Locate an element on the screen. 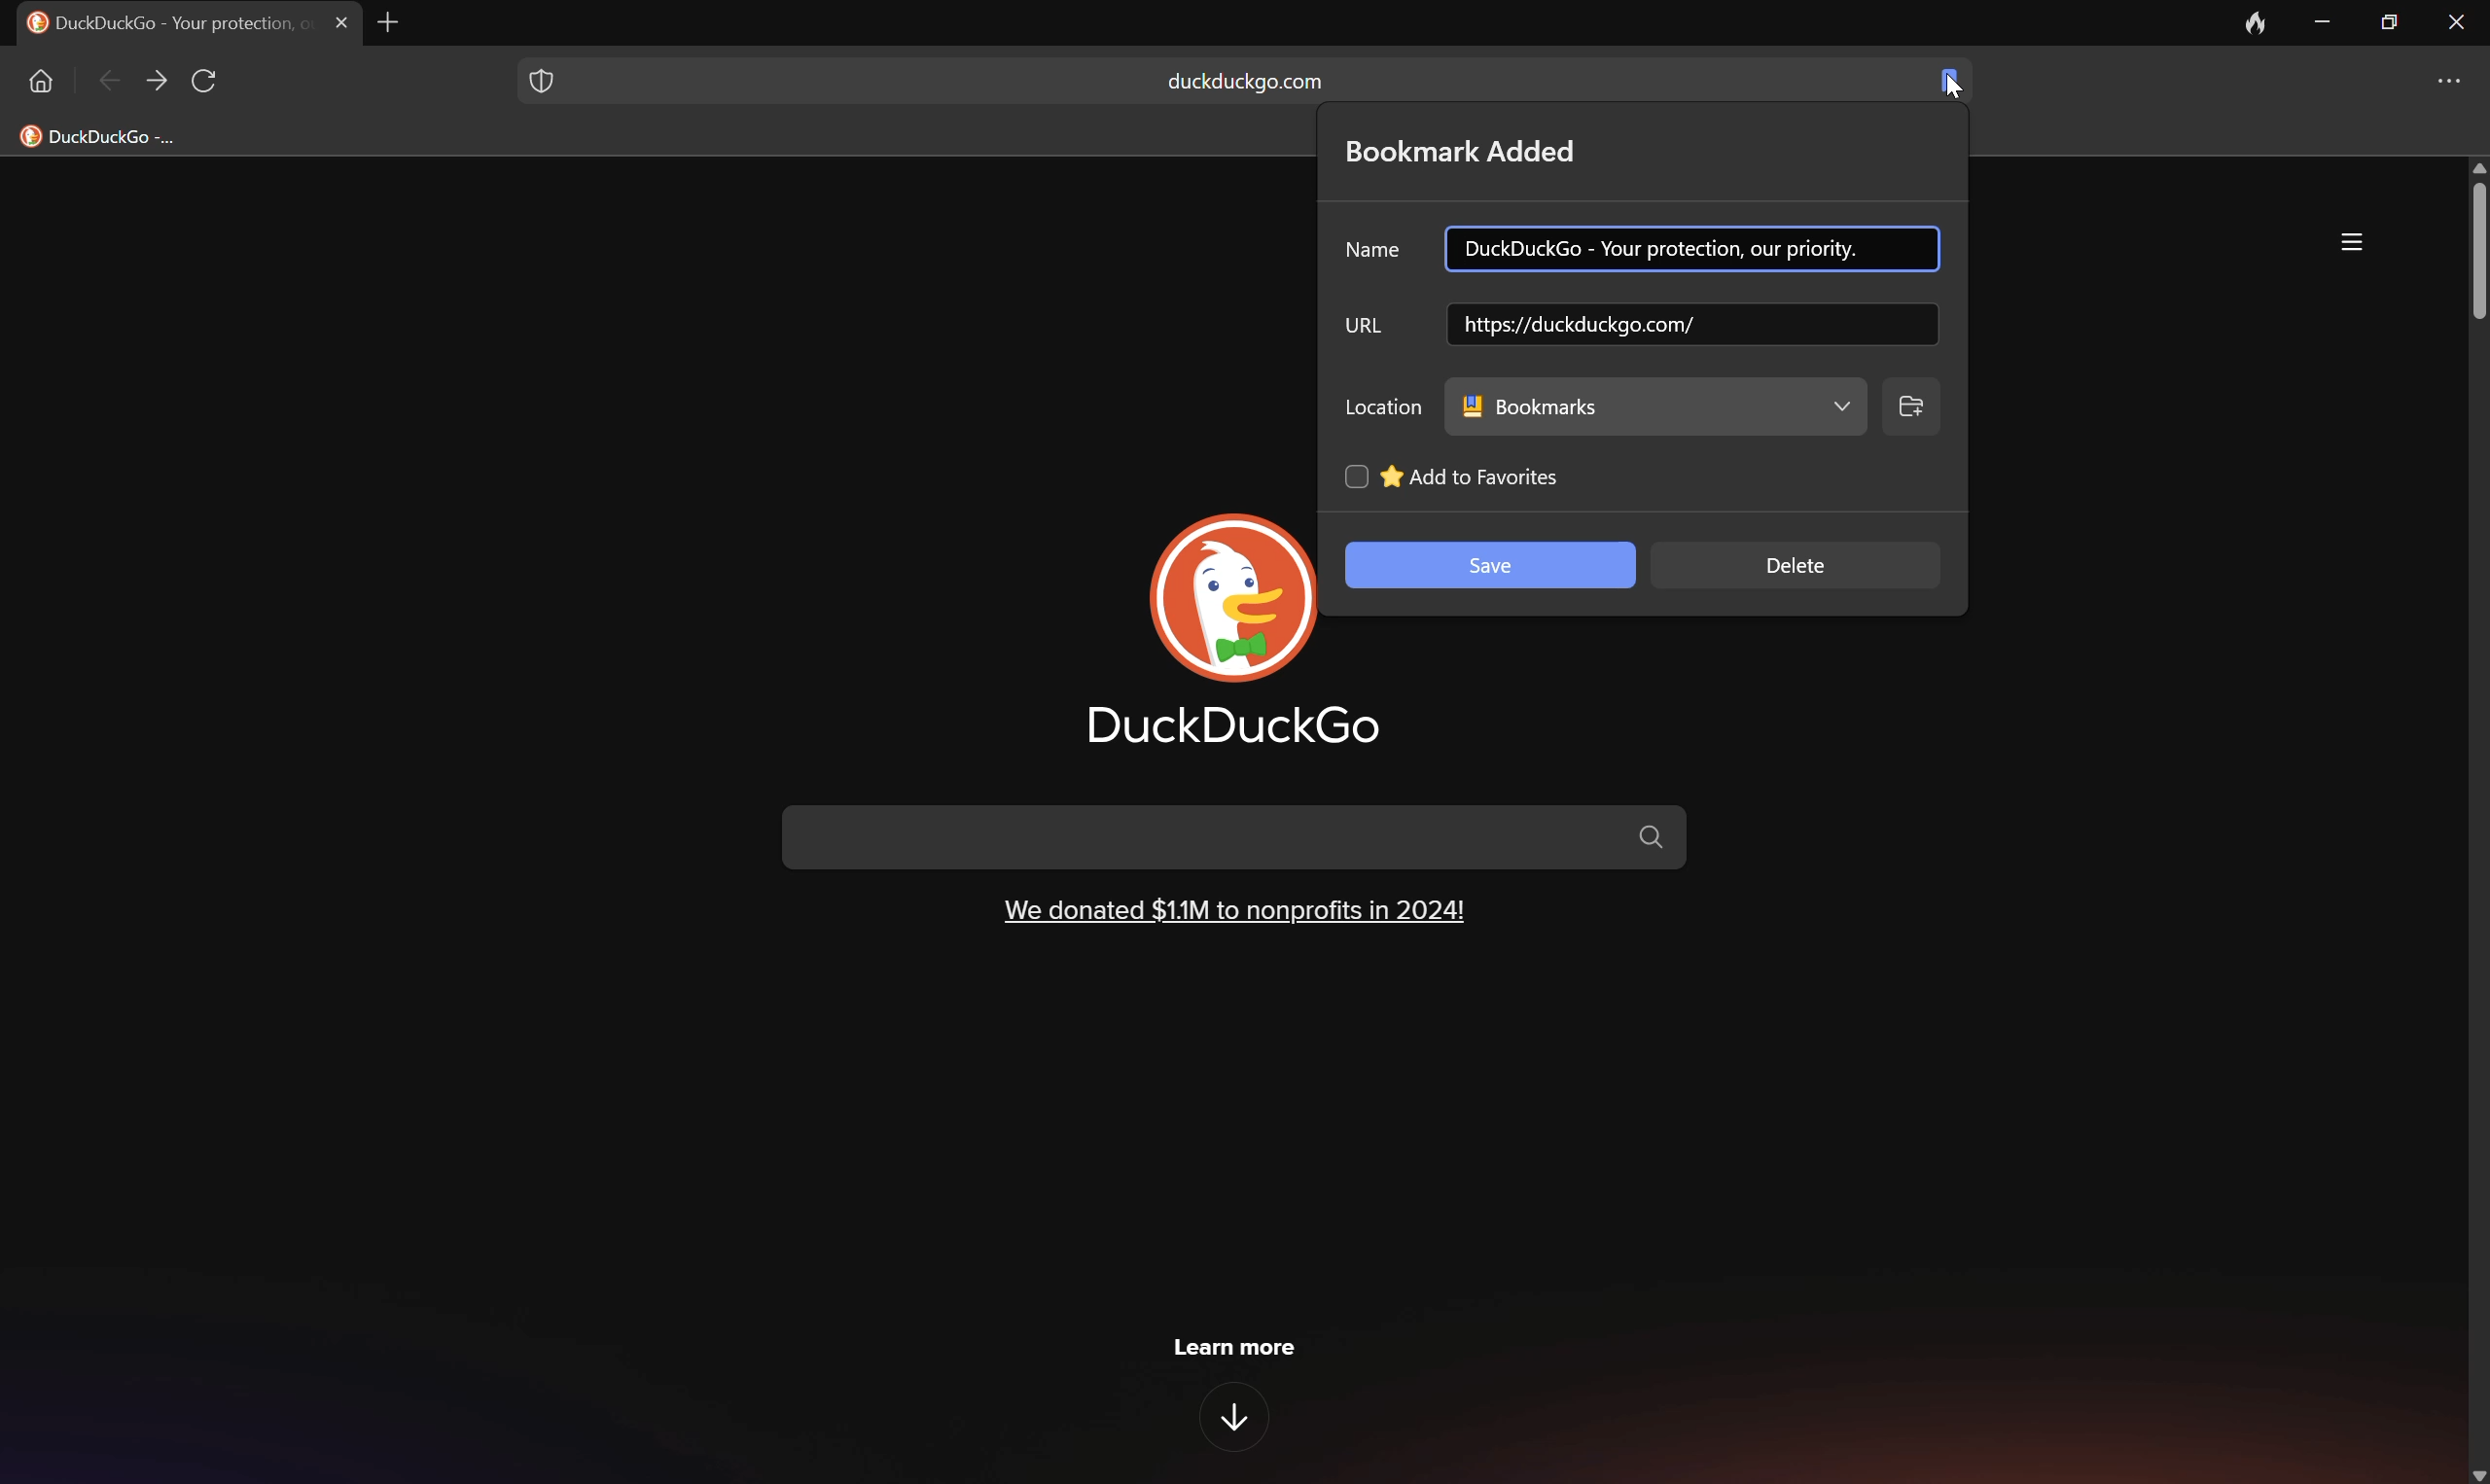  Delete is located at coordinates (1799, 565).